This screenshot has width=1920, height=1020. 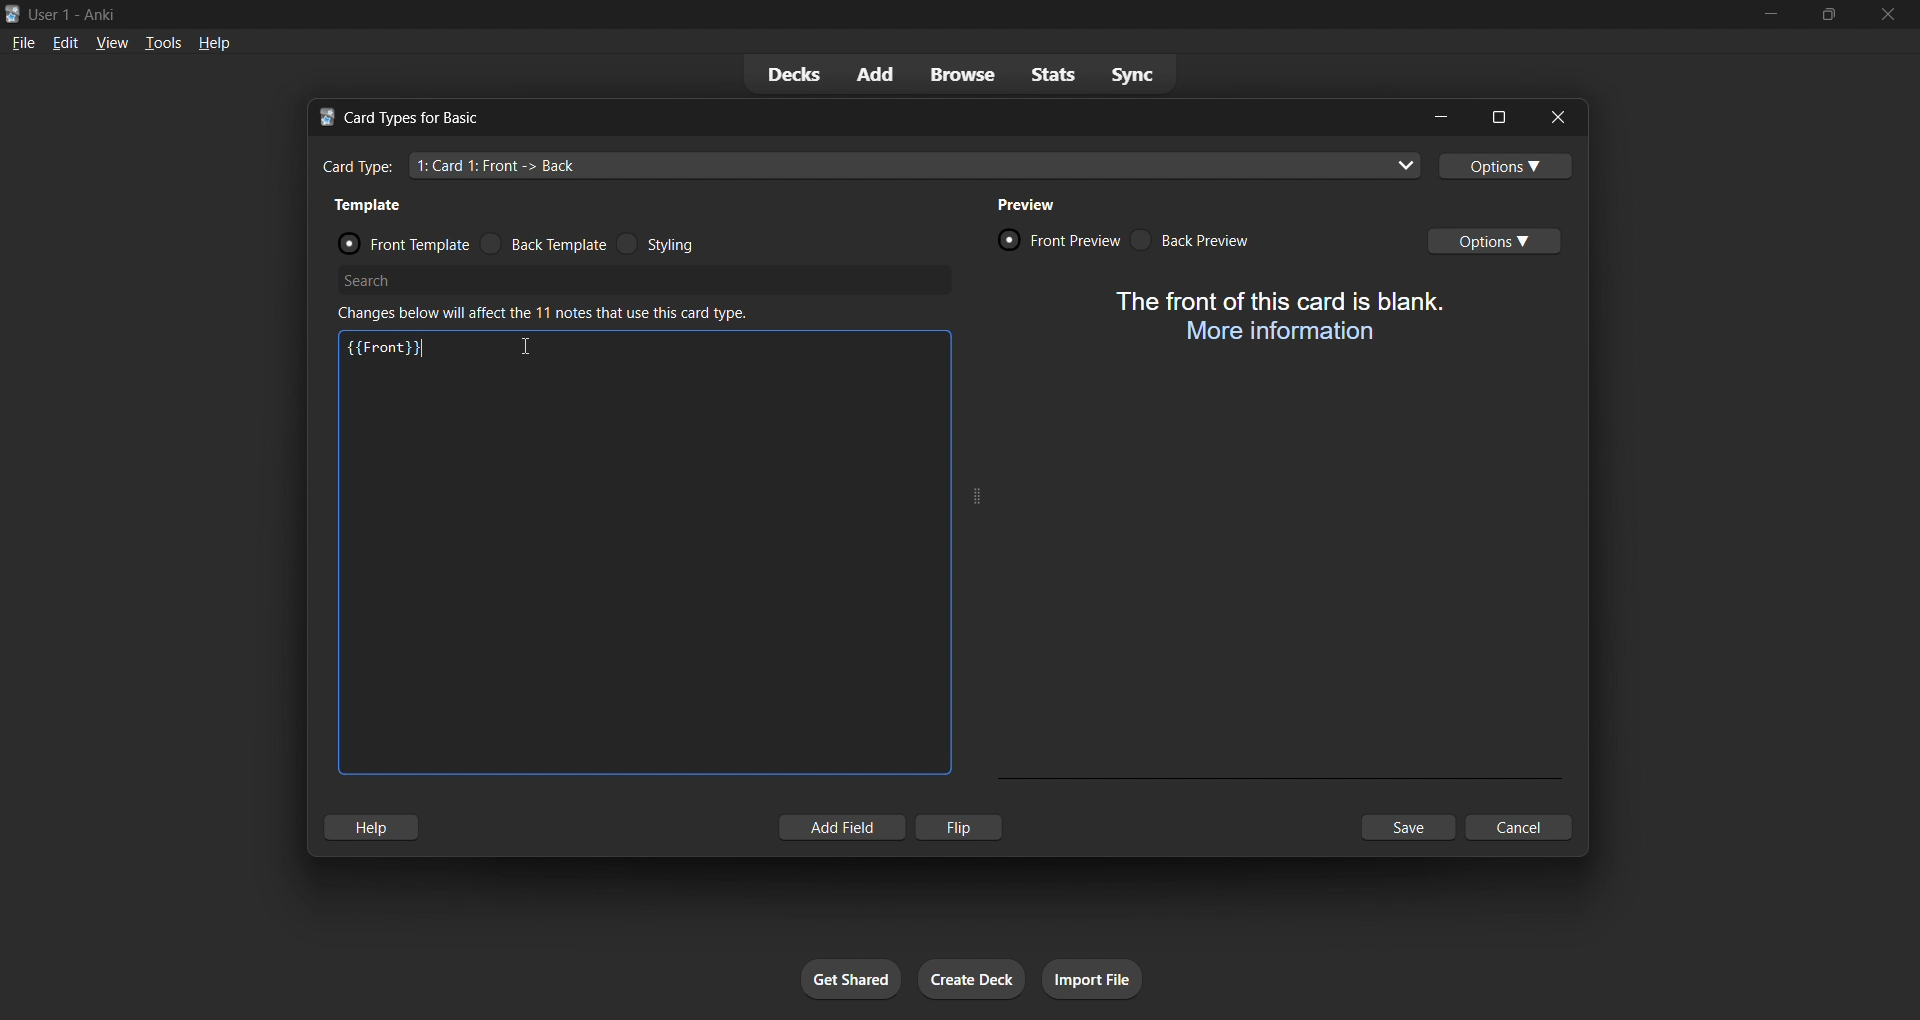 I want to click on add, so click(x=870, y=71).